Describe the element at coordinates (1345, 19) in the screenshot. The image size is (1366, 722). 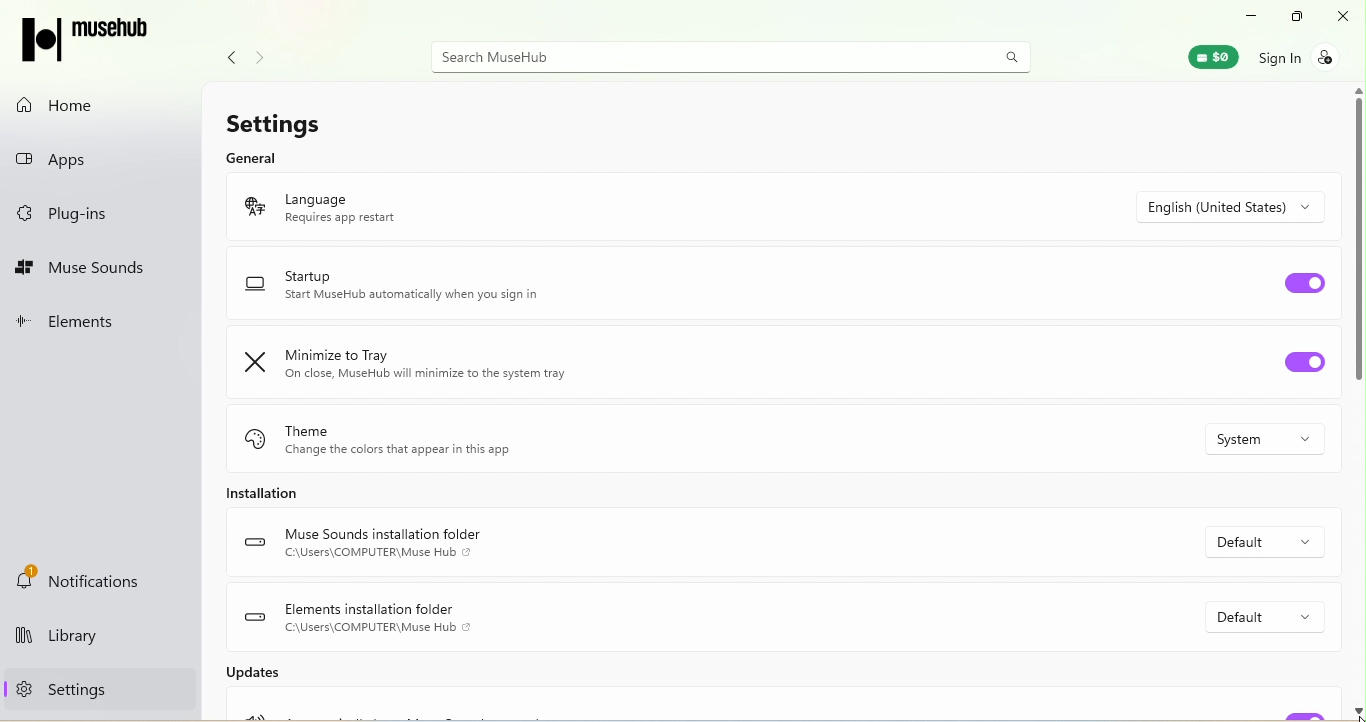
I see `Close` at that location.